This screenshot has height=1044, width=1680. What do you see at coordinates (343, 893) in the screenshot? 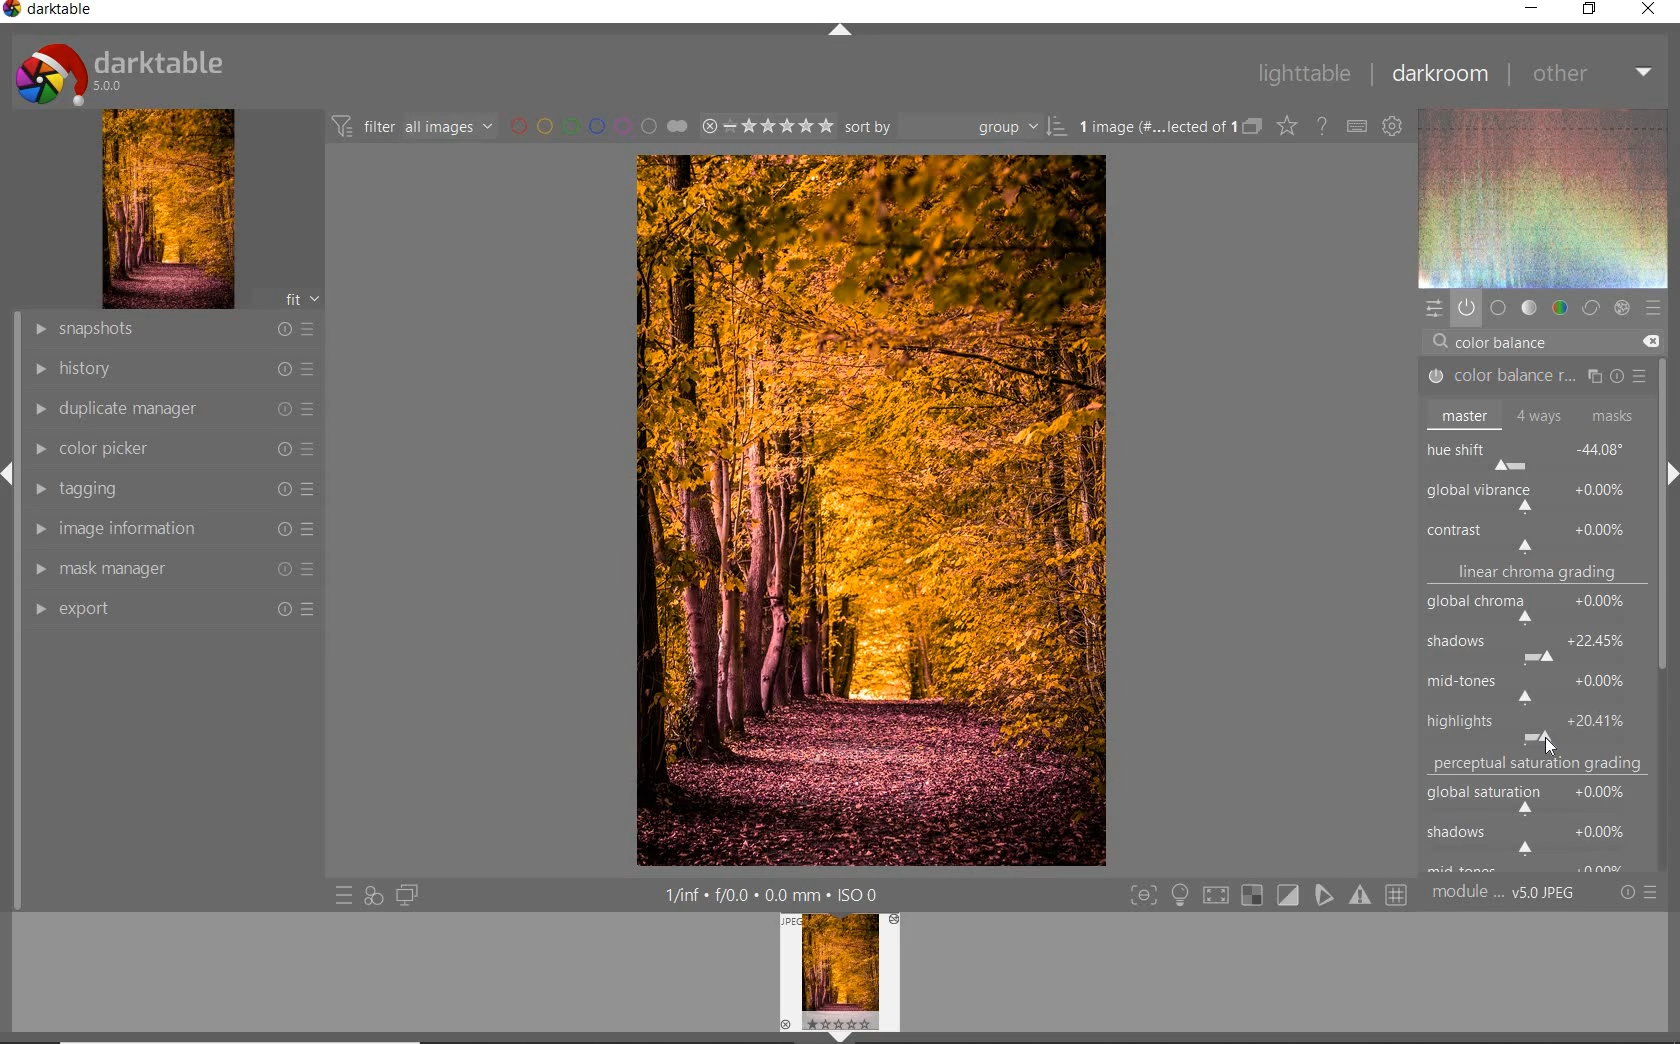
I see `quick access to preset` at bounding box center [343, 893].